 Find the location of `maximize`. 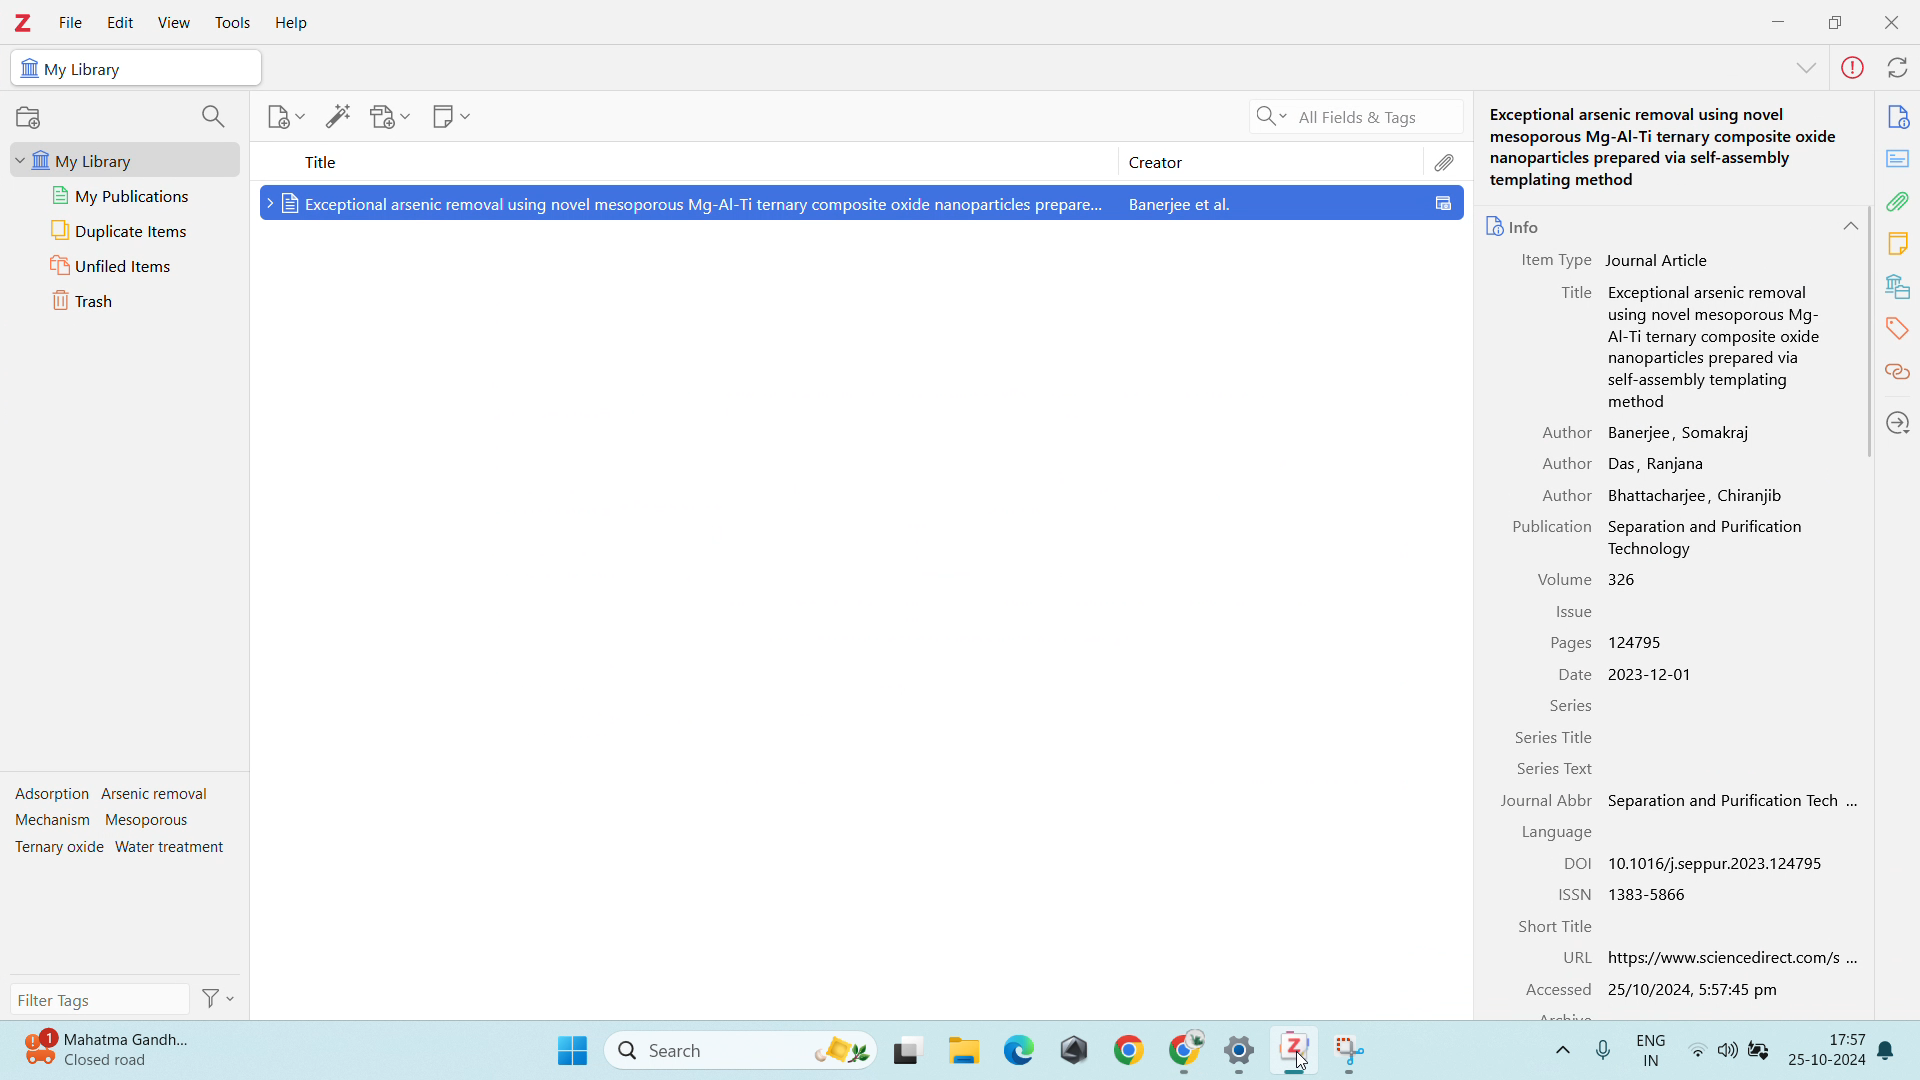

maximize is located at coordinates (1835, 20).